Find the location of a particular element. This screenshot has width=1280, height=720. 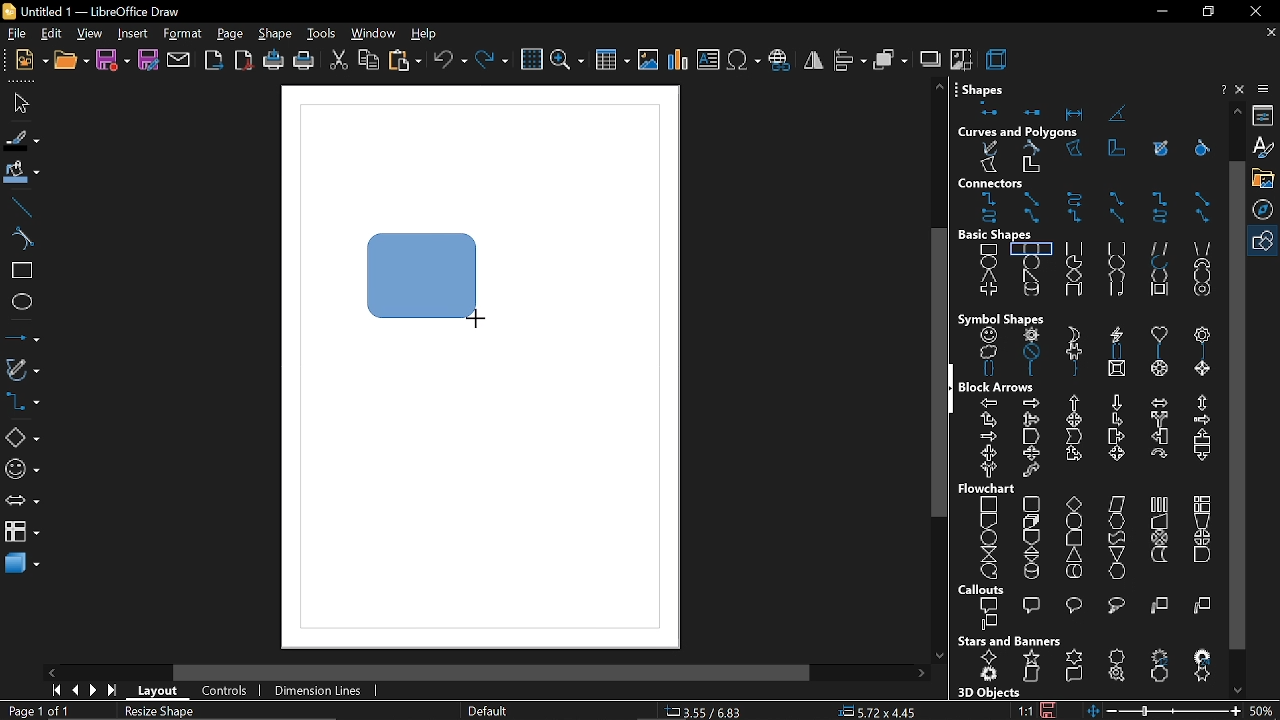

ellipse is located at coordinates (22, 302).